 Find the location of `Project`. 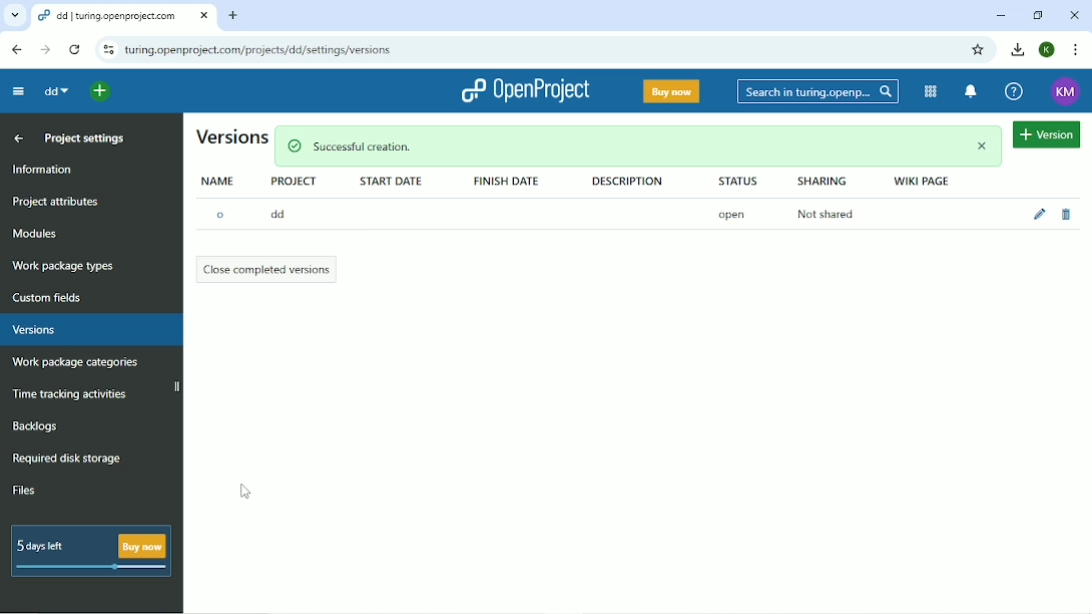

Project is located at coordinates (294, 183).